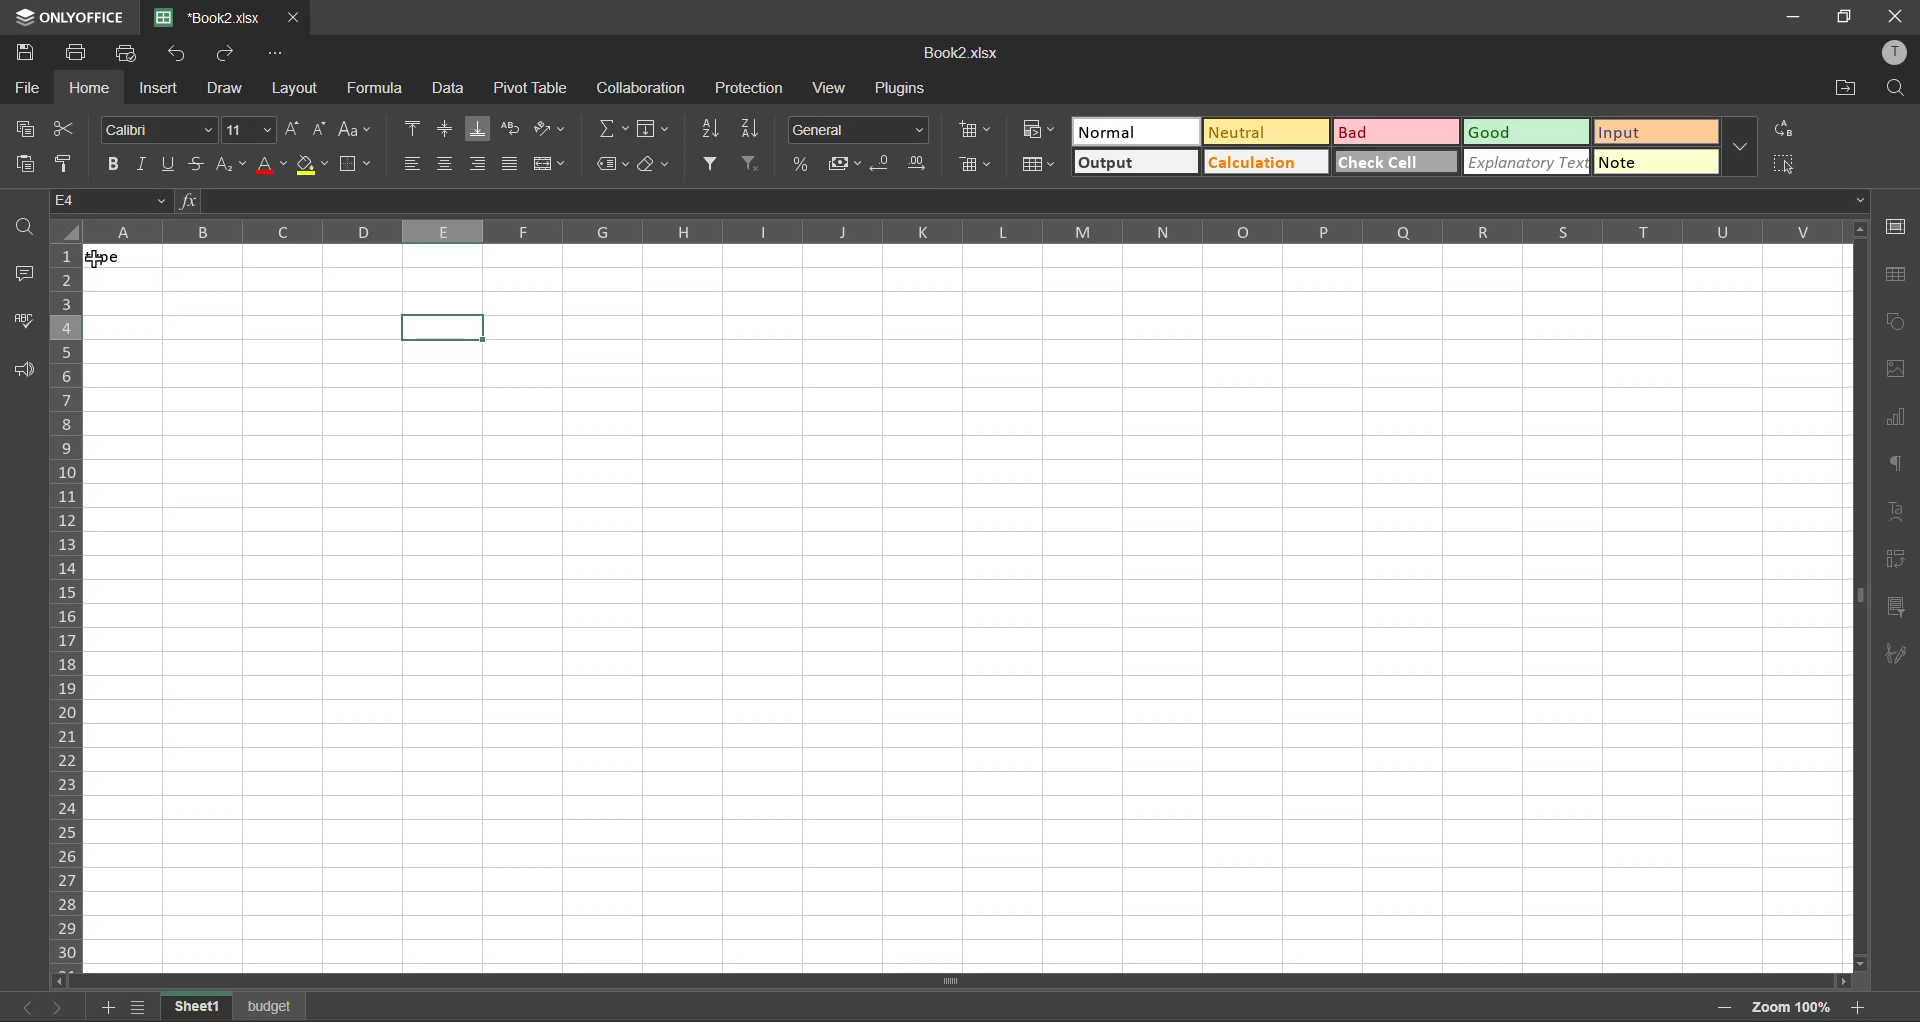  I want to click on previous, so click(28, 1007).